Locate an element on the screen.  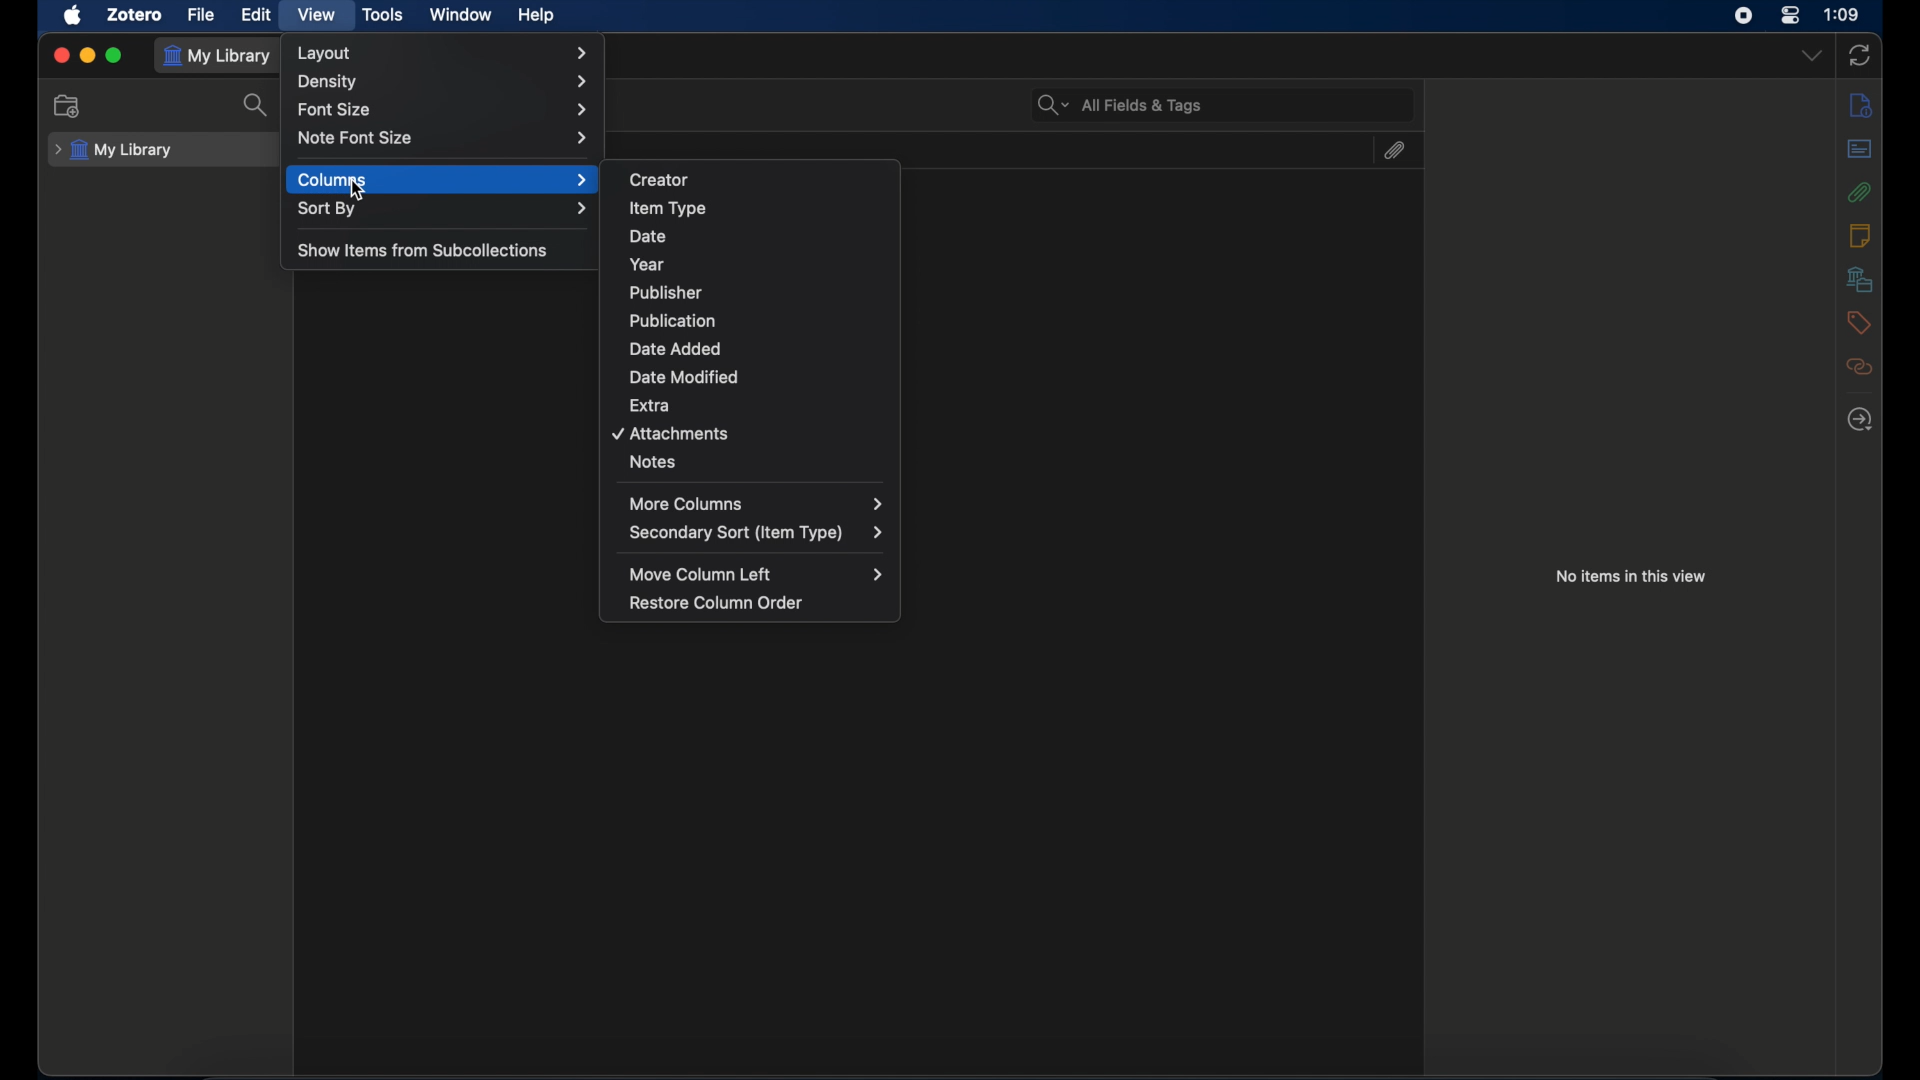
columns is located at coordinates (443, 180).